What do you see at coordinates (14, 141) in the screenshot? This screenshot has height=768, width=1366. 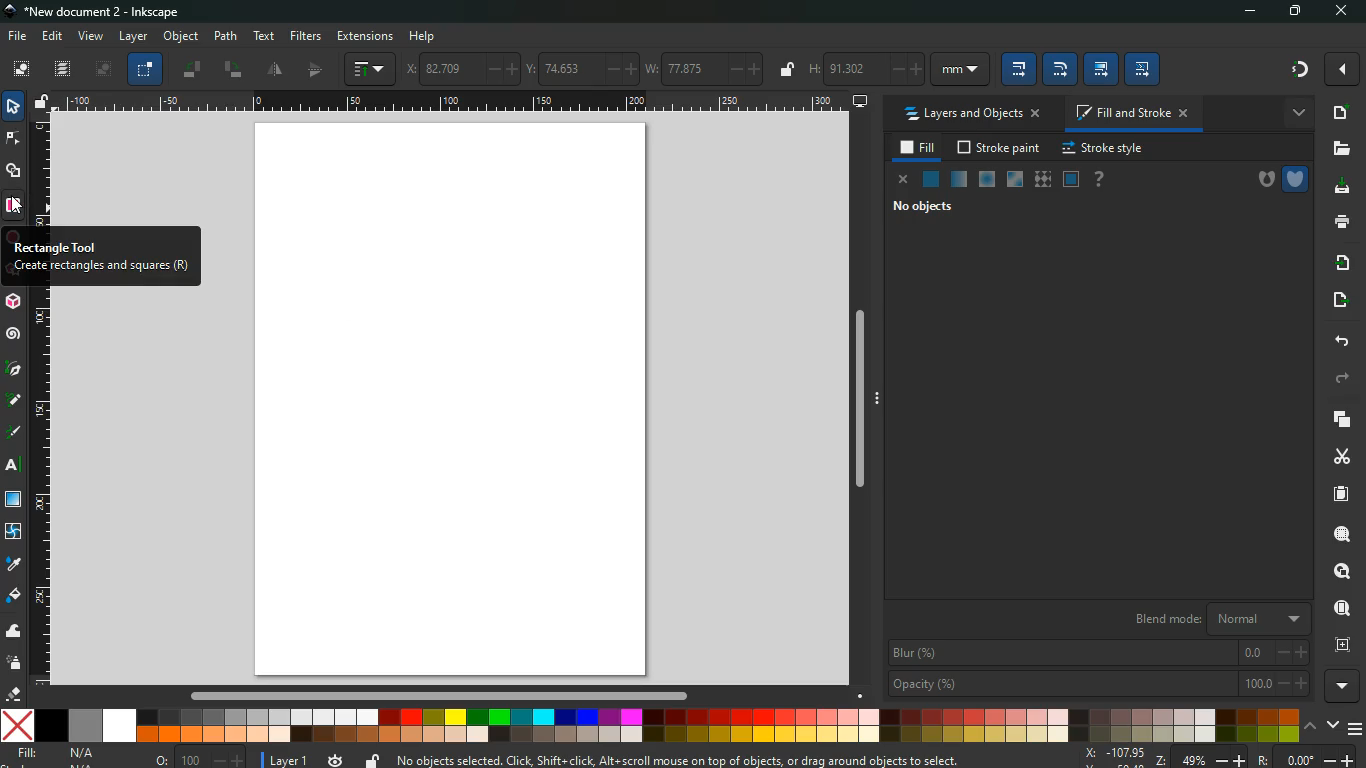 I see `edge` at bounding box center [14, 141].